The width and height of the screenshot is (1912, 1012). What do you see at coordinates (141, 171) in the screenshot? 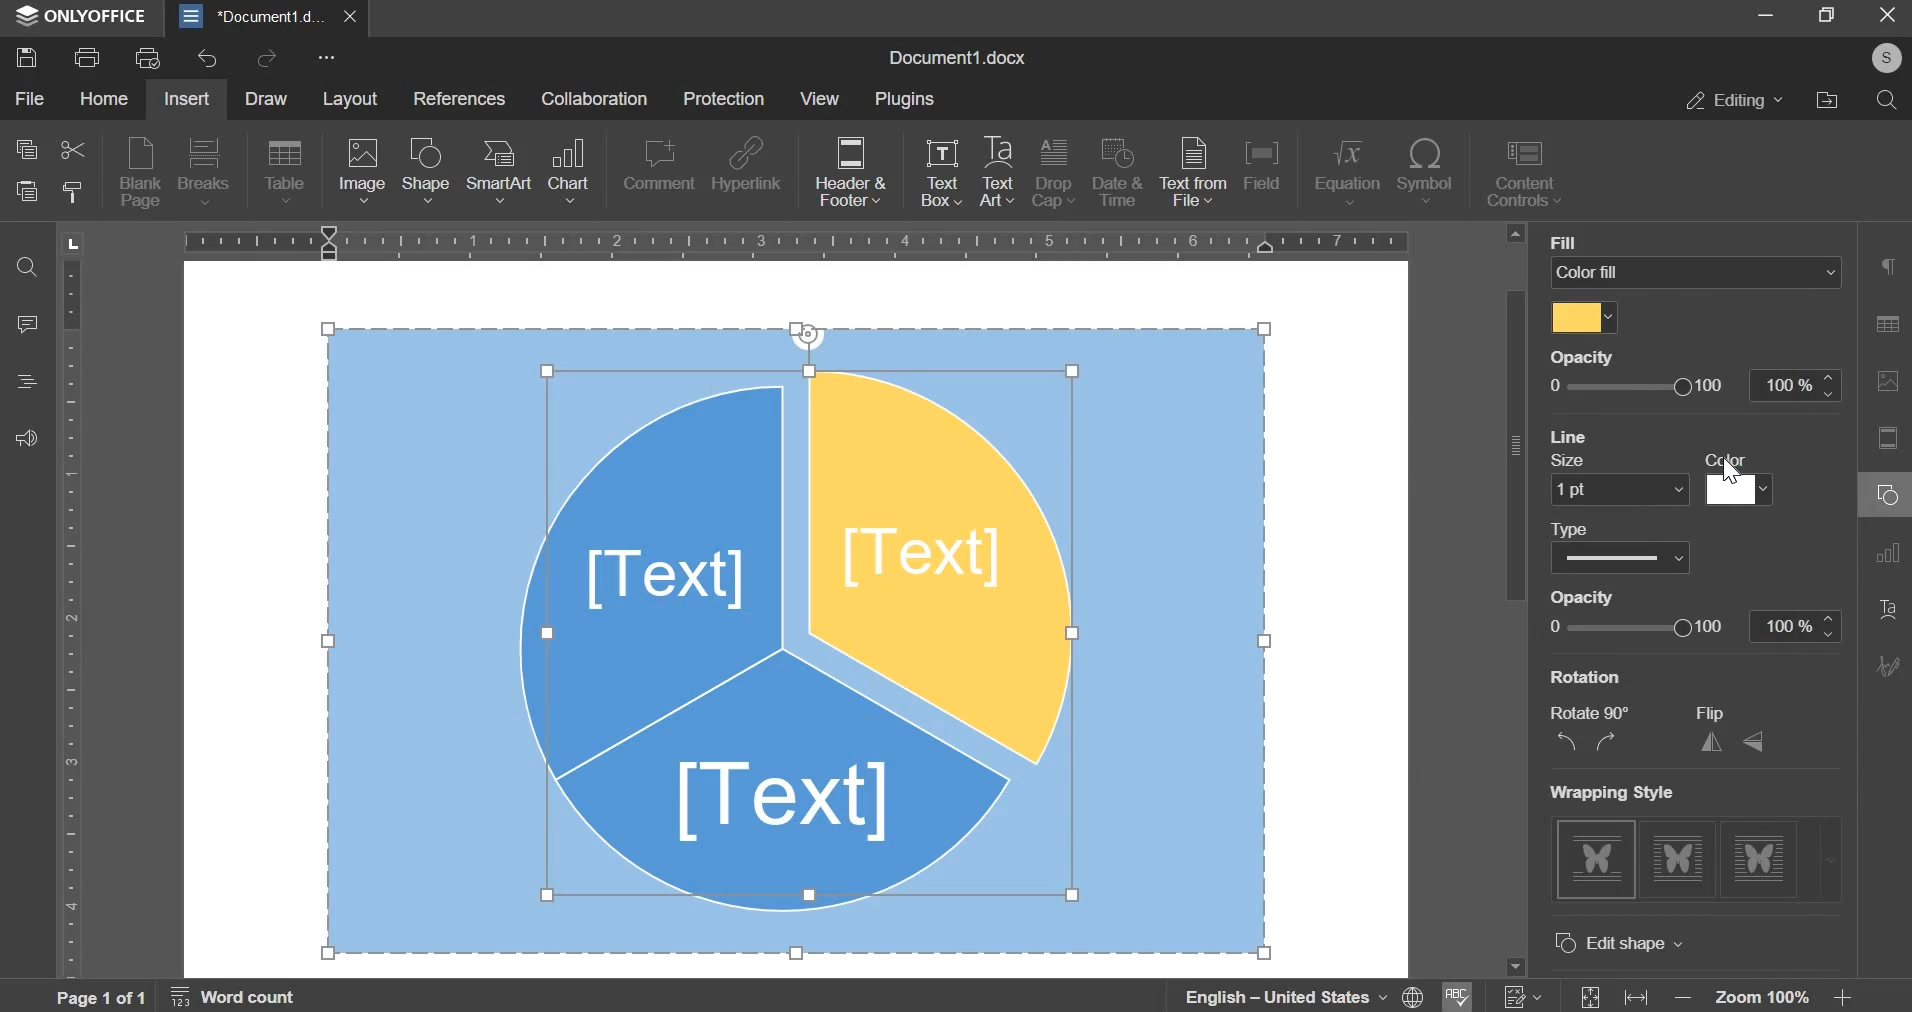
I see `blank page` at bounding box center [141, 171].